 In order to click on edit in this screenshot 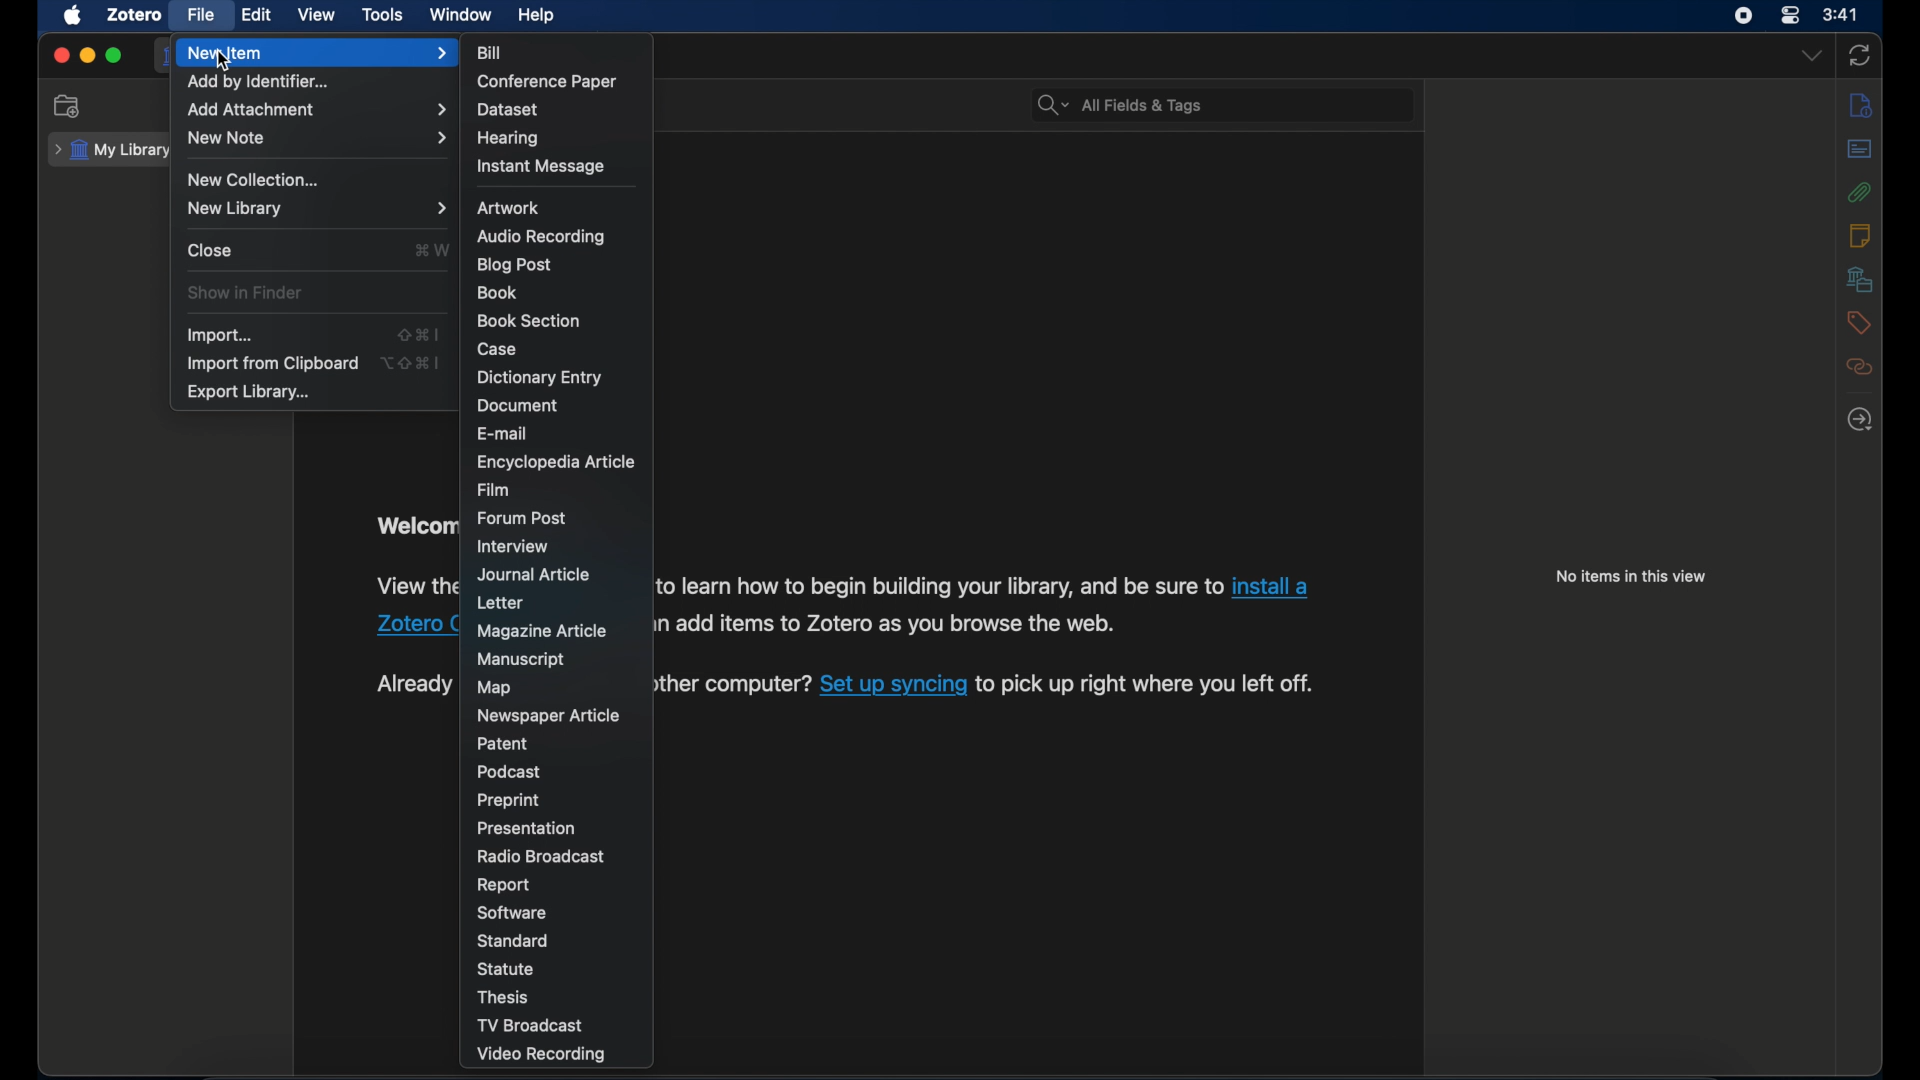, I will do `click(258, 16)`.